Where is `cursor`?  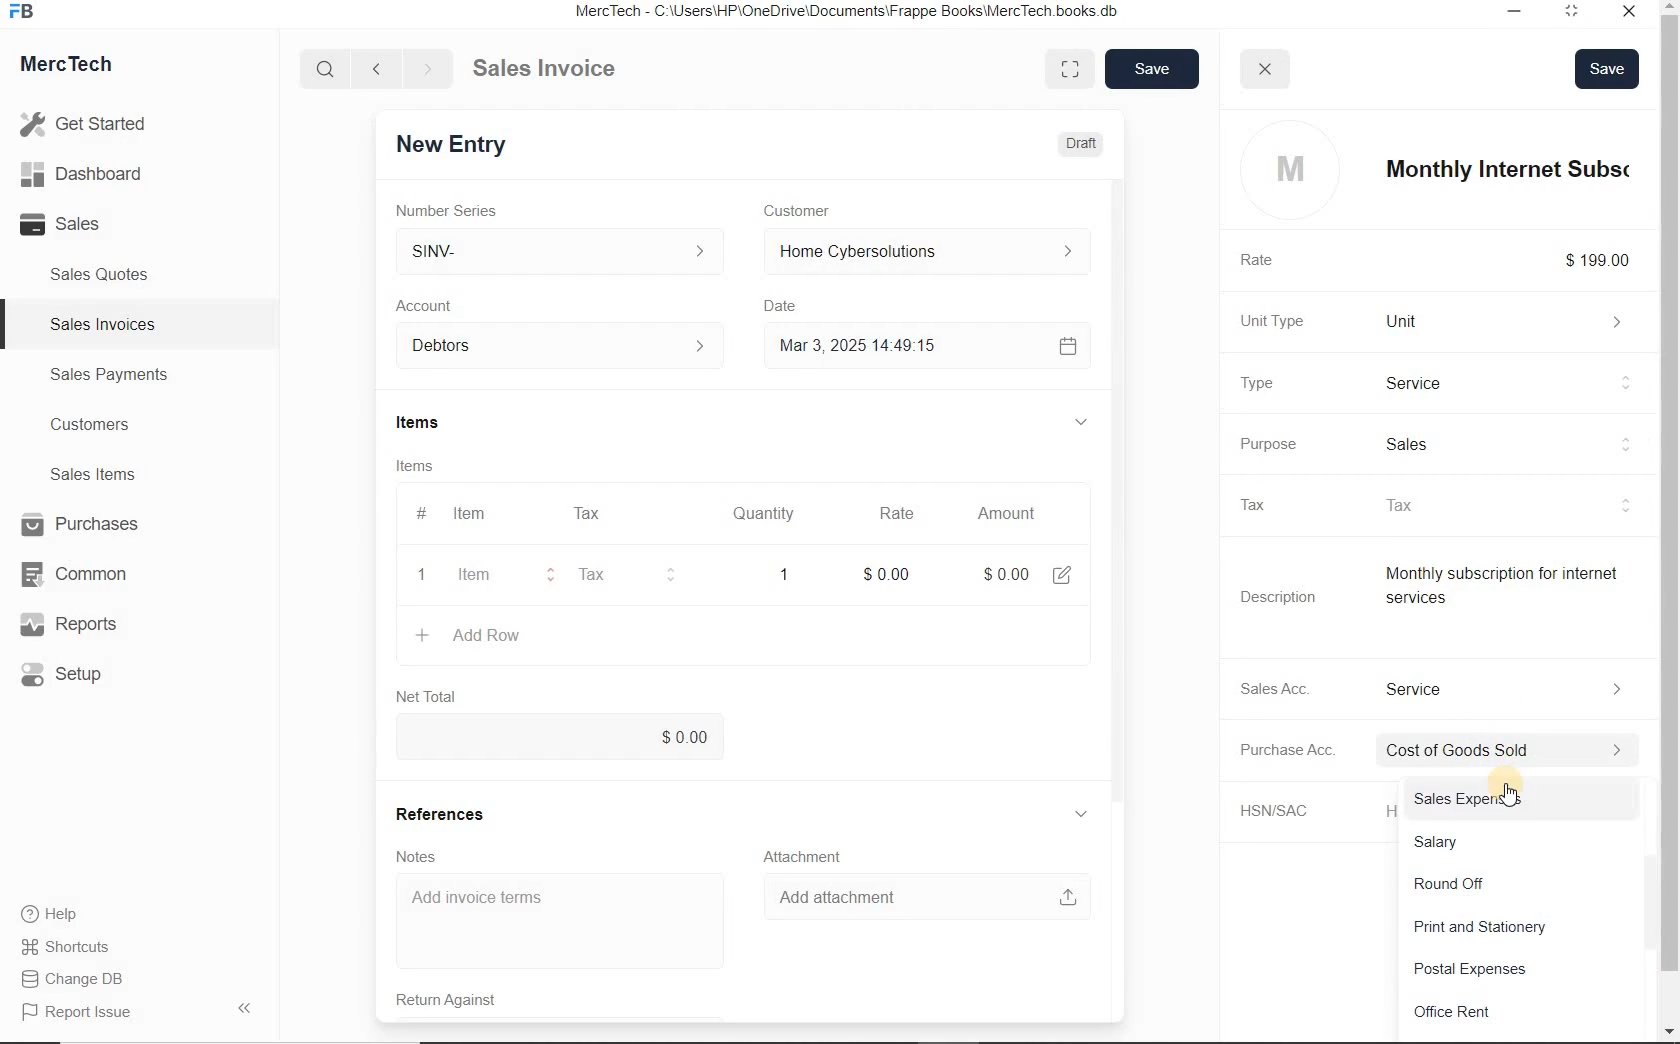 cursor is located at coordinates (1508, 792).